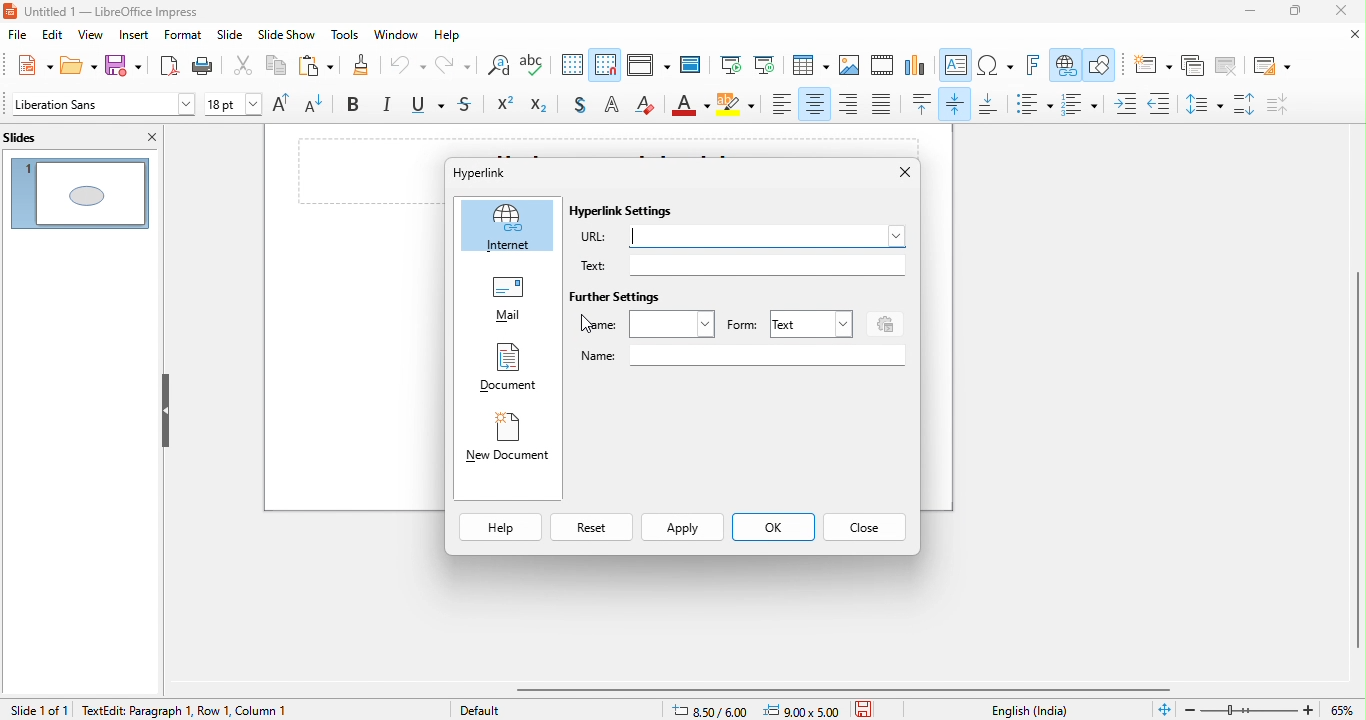 The width and height of the screenshot is (1366, 720). What do you see at coordinates (764, 65) in the screenshot?
I see `start from current slide` at bounding box center [764, 65].